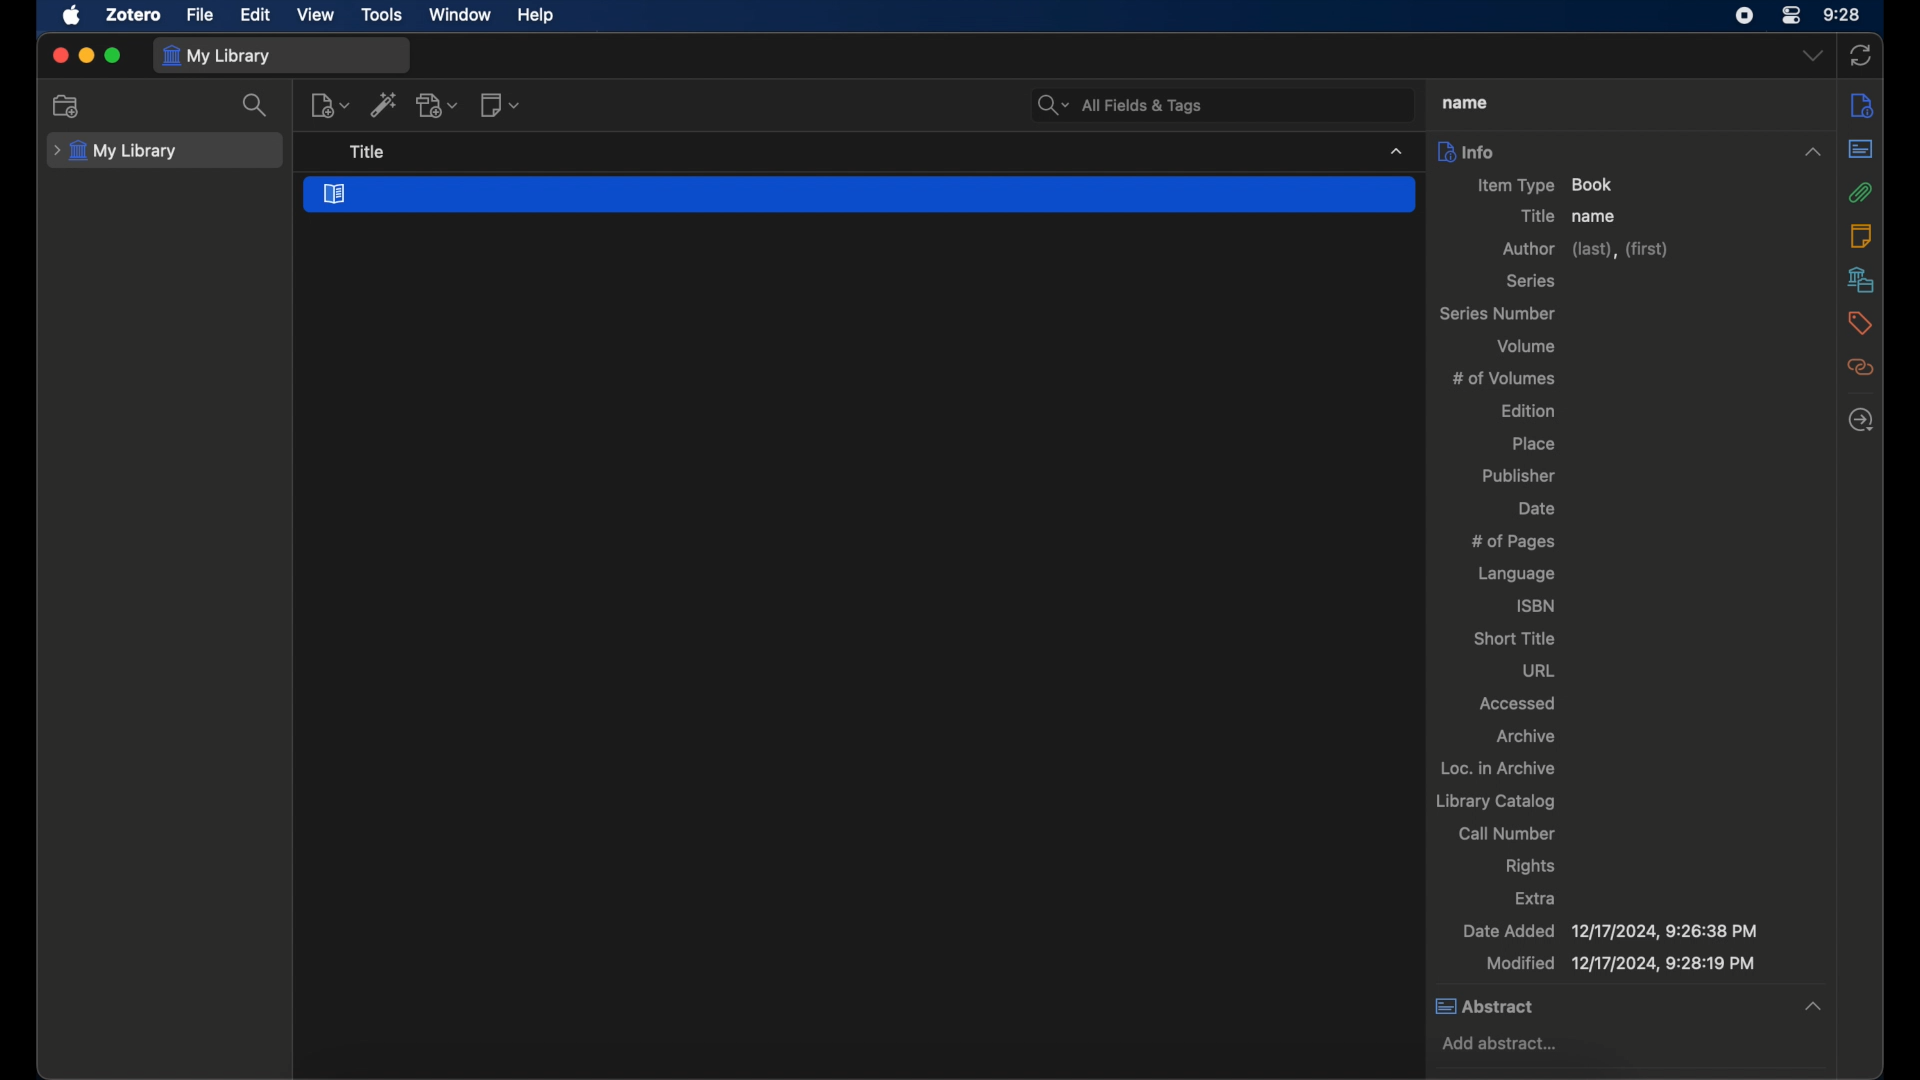  I want to click on time, so click(1842, 15).